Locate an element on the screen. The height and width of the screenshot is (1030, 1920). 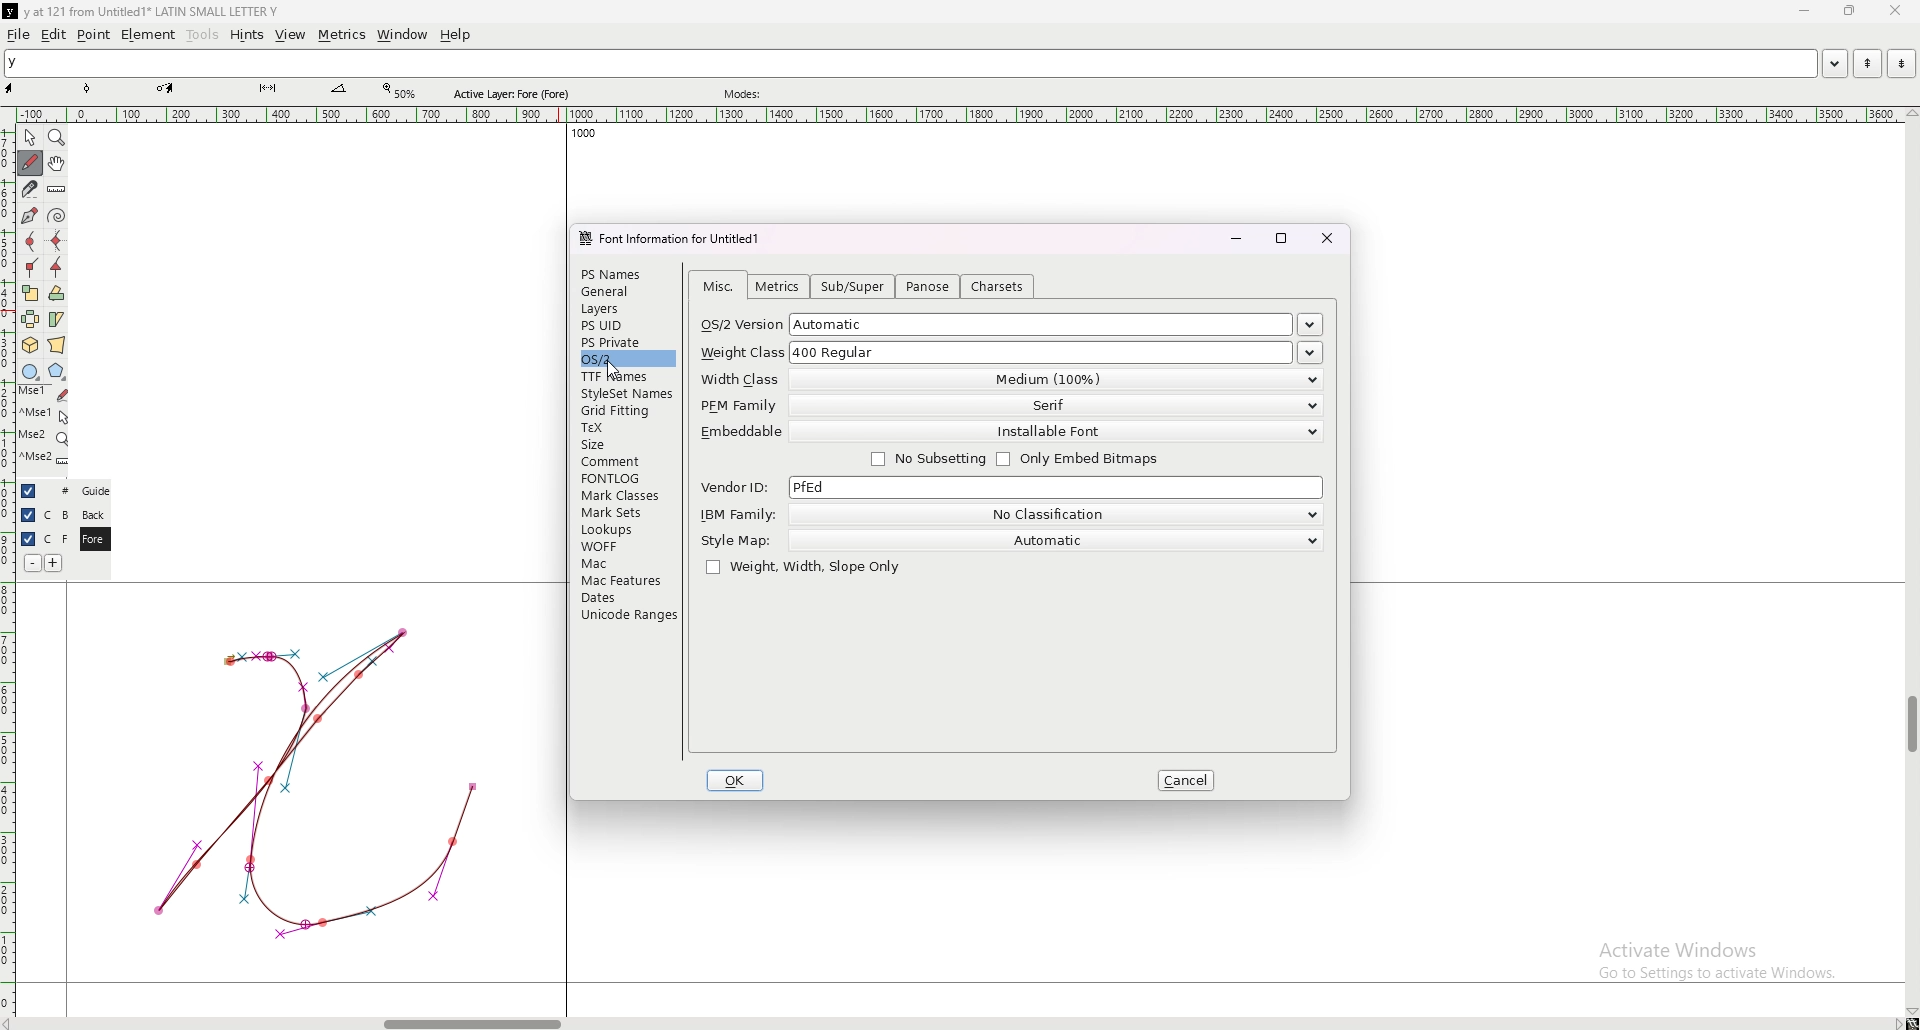
hints is located at coordinates (245, 35).